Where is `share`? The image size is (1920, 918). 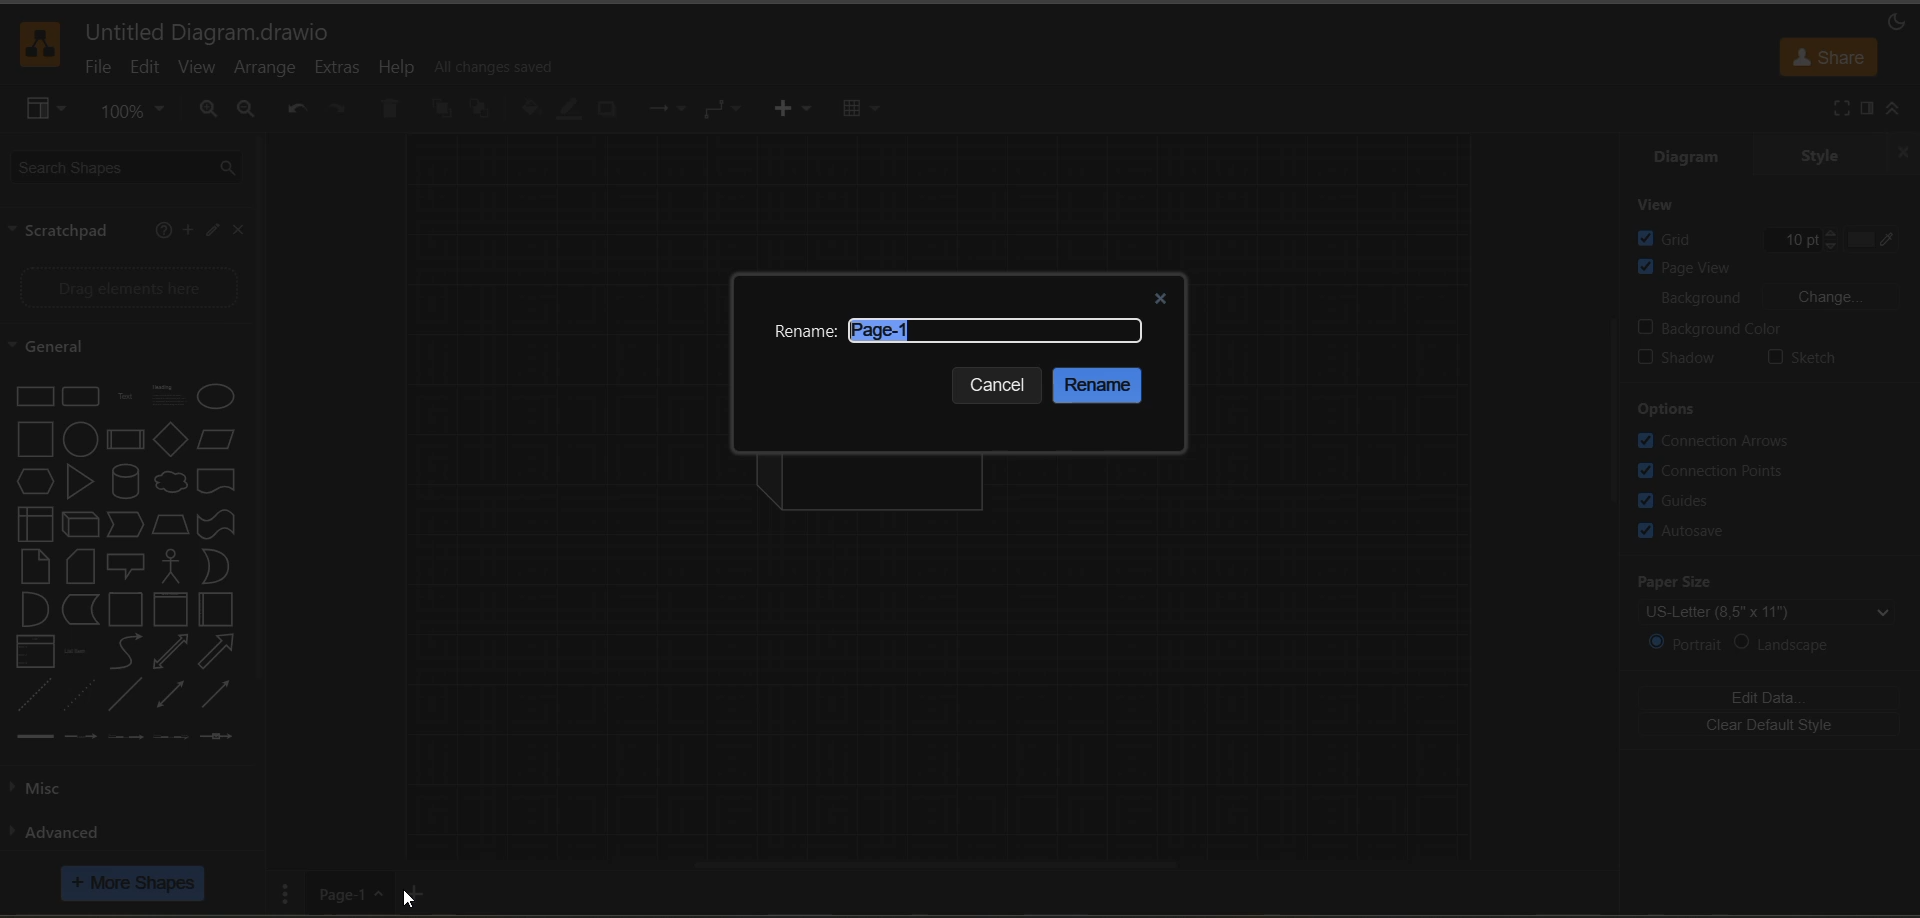
share is located at coordinates (1829, 58).